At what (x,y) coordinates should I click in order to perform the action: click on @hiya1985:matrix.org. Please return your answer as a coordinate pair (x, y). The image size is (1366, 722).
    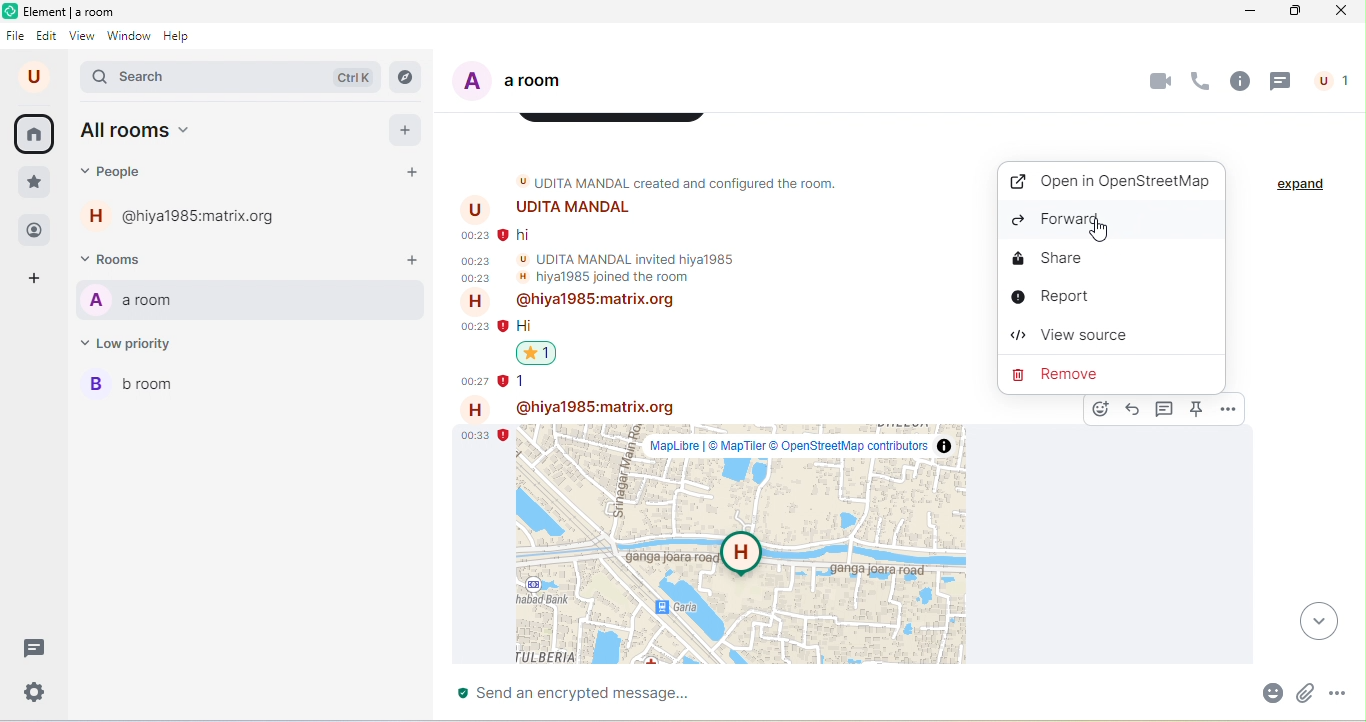
    Looking at the image, I should click on (568, 302).